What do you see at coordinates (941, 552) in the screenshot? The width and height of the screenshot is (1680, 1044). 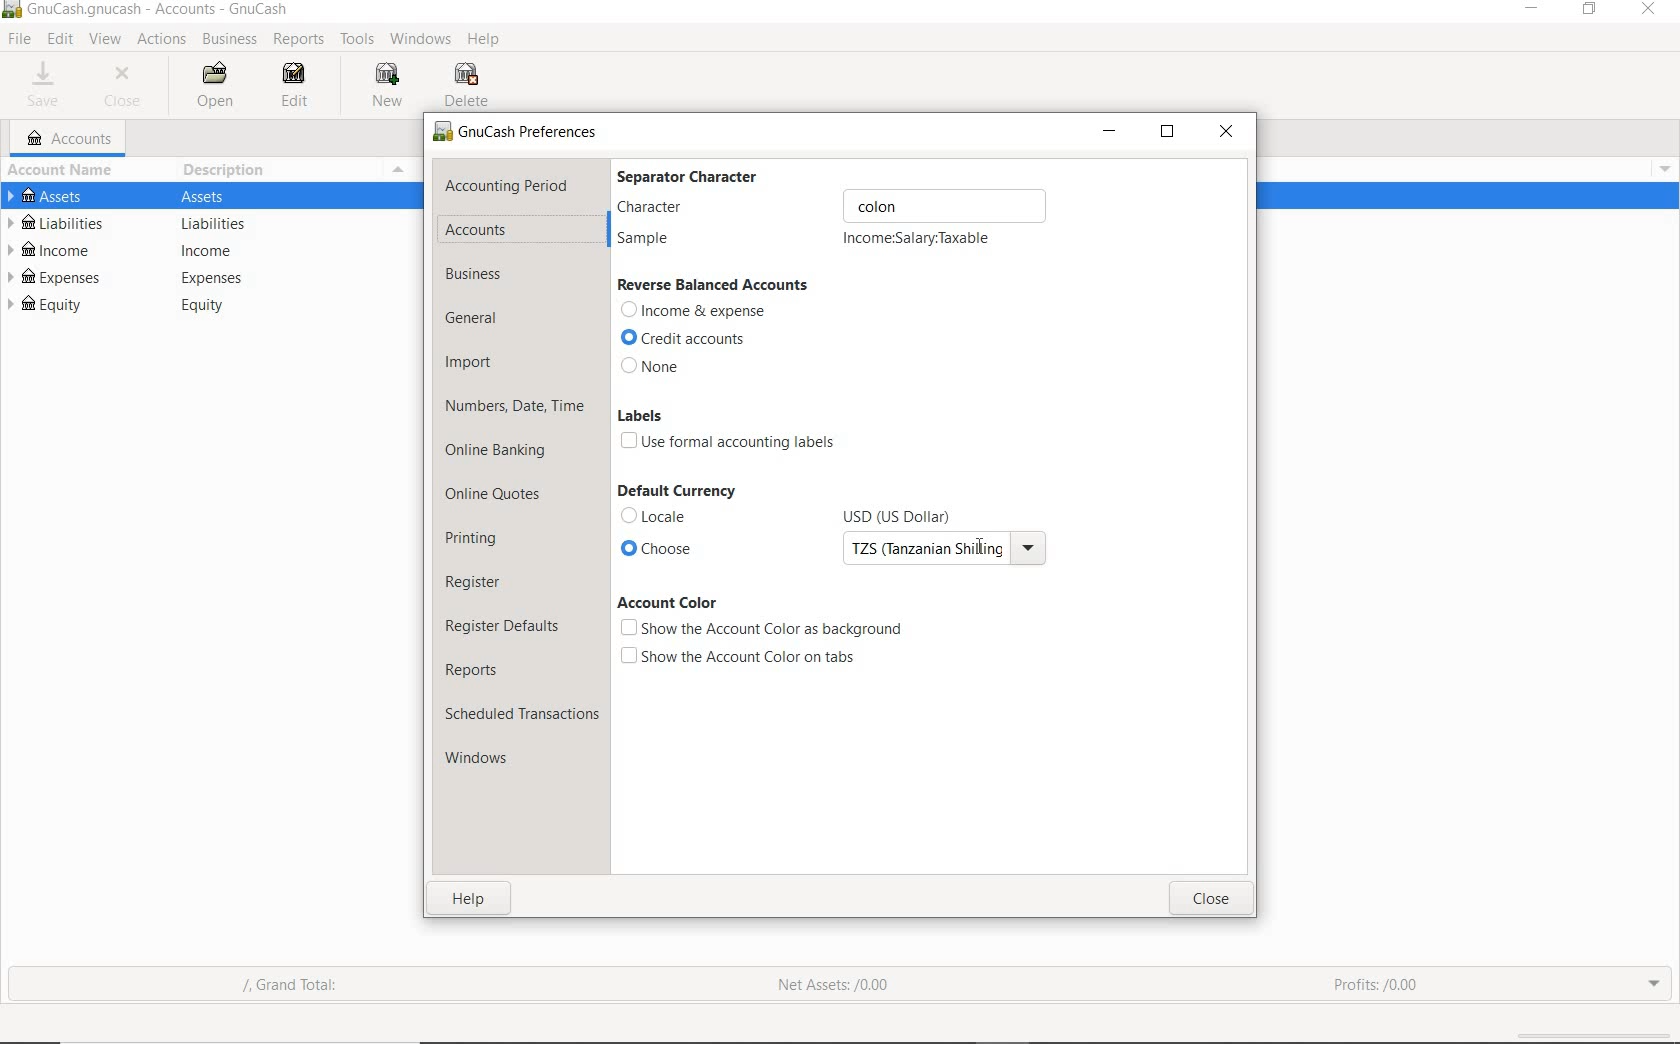 I see `` at bounding box center [941, 552].